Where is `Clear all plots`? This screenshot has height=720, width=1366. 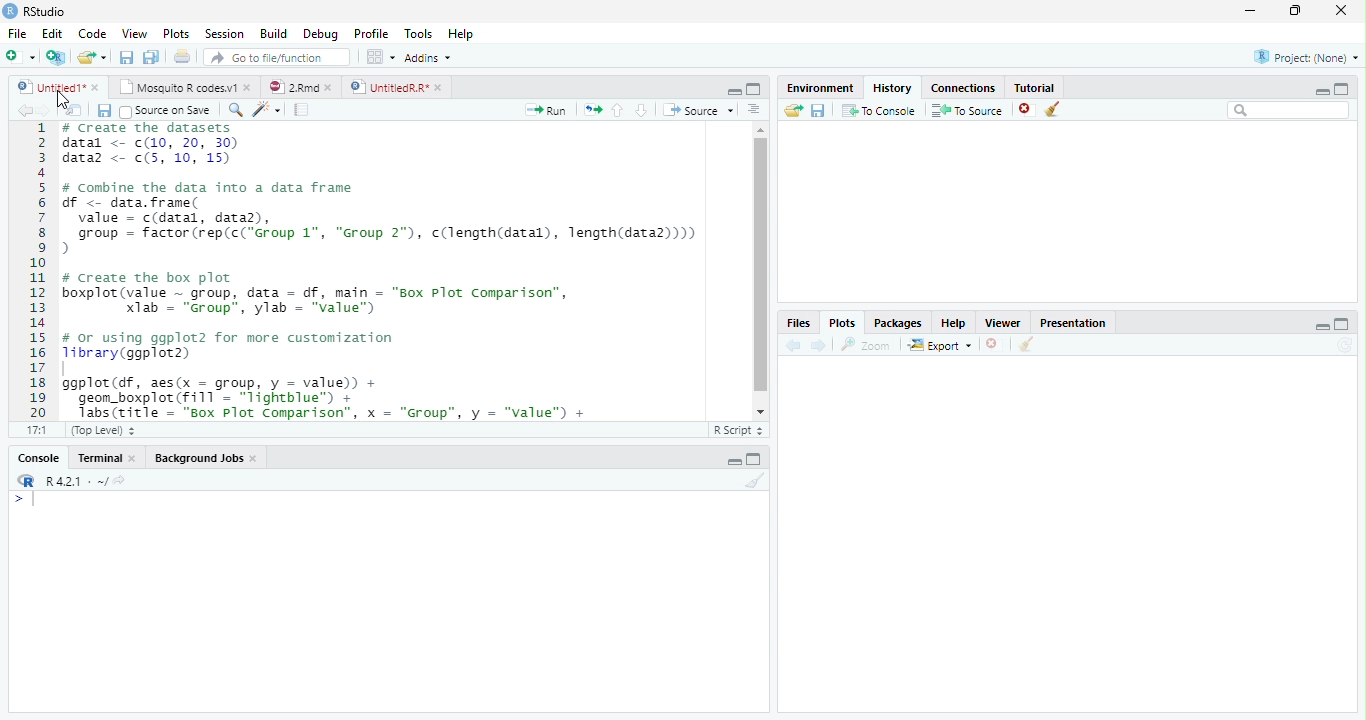 Clear all plots is located at coordinates (1027, 344).